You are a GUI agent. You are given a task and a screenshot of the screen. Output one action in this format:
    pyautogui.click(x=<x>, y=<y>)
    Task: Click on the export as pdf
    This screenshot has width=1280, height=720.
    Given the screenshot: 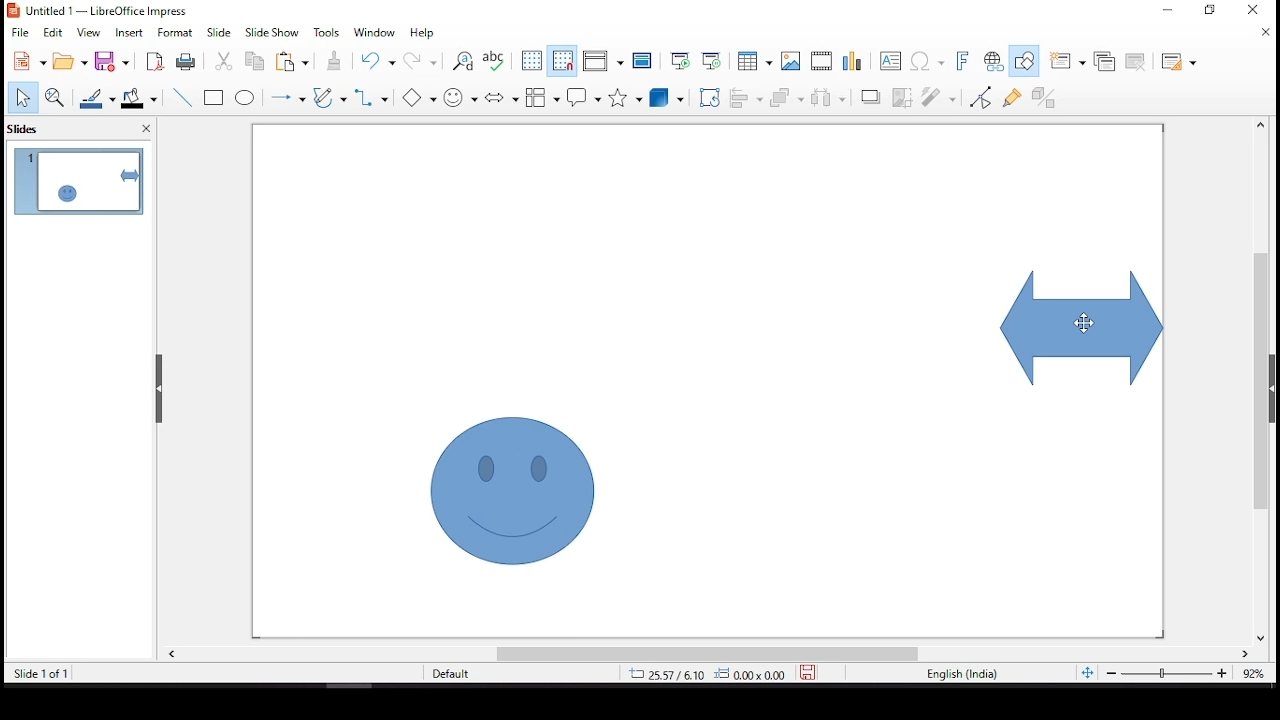 What is the action you would take?
    pyautogui.click(x=153, y=61)
    